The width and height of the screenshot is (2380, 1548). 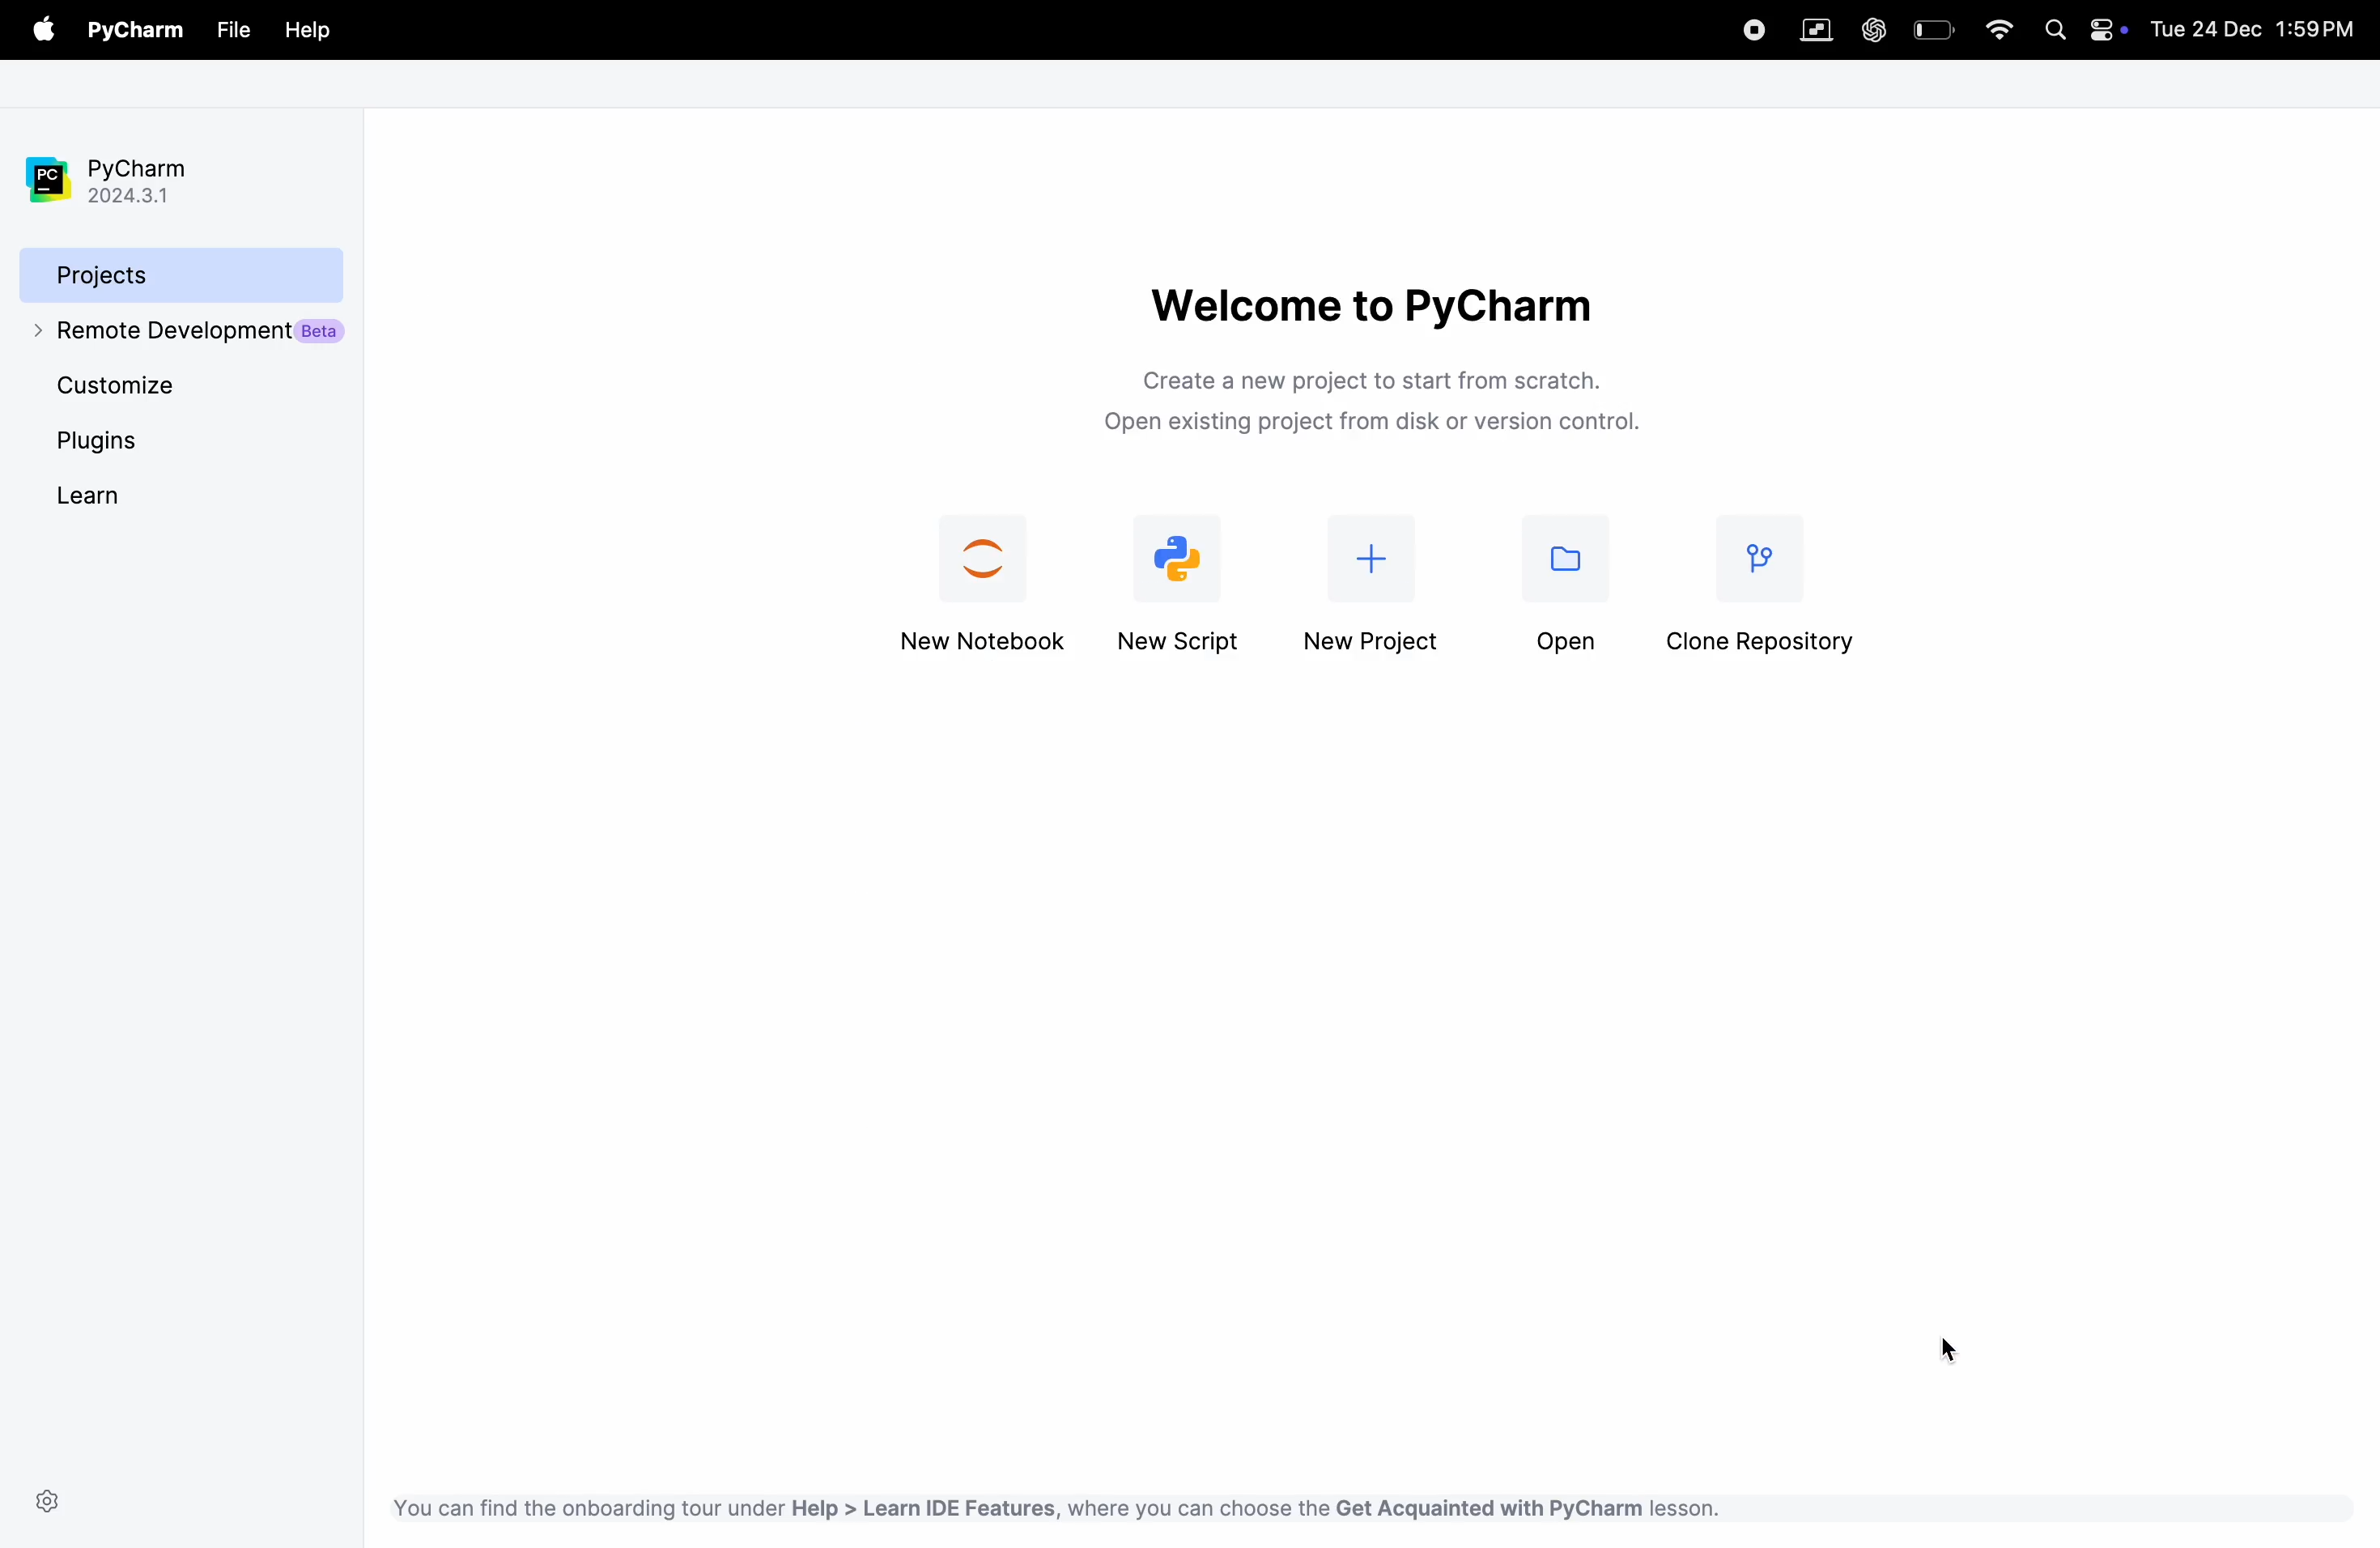 I want to click on chatgpt, so click(x=1875, y=25).